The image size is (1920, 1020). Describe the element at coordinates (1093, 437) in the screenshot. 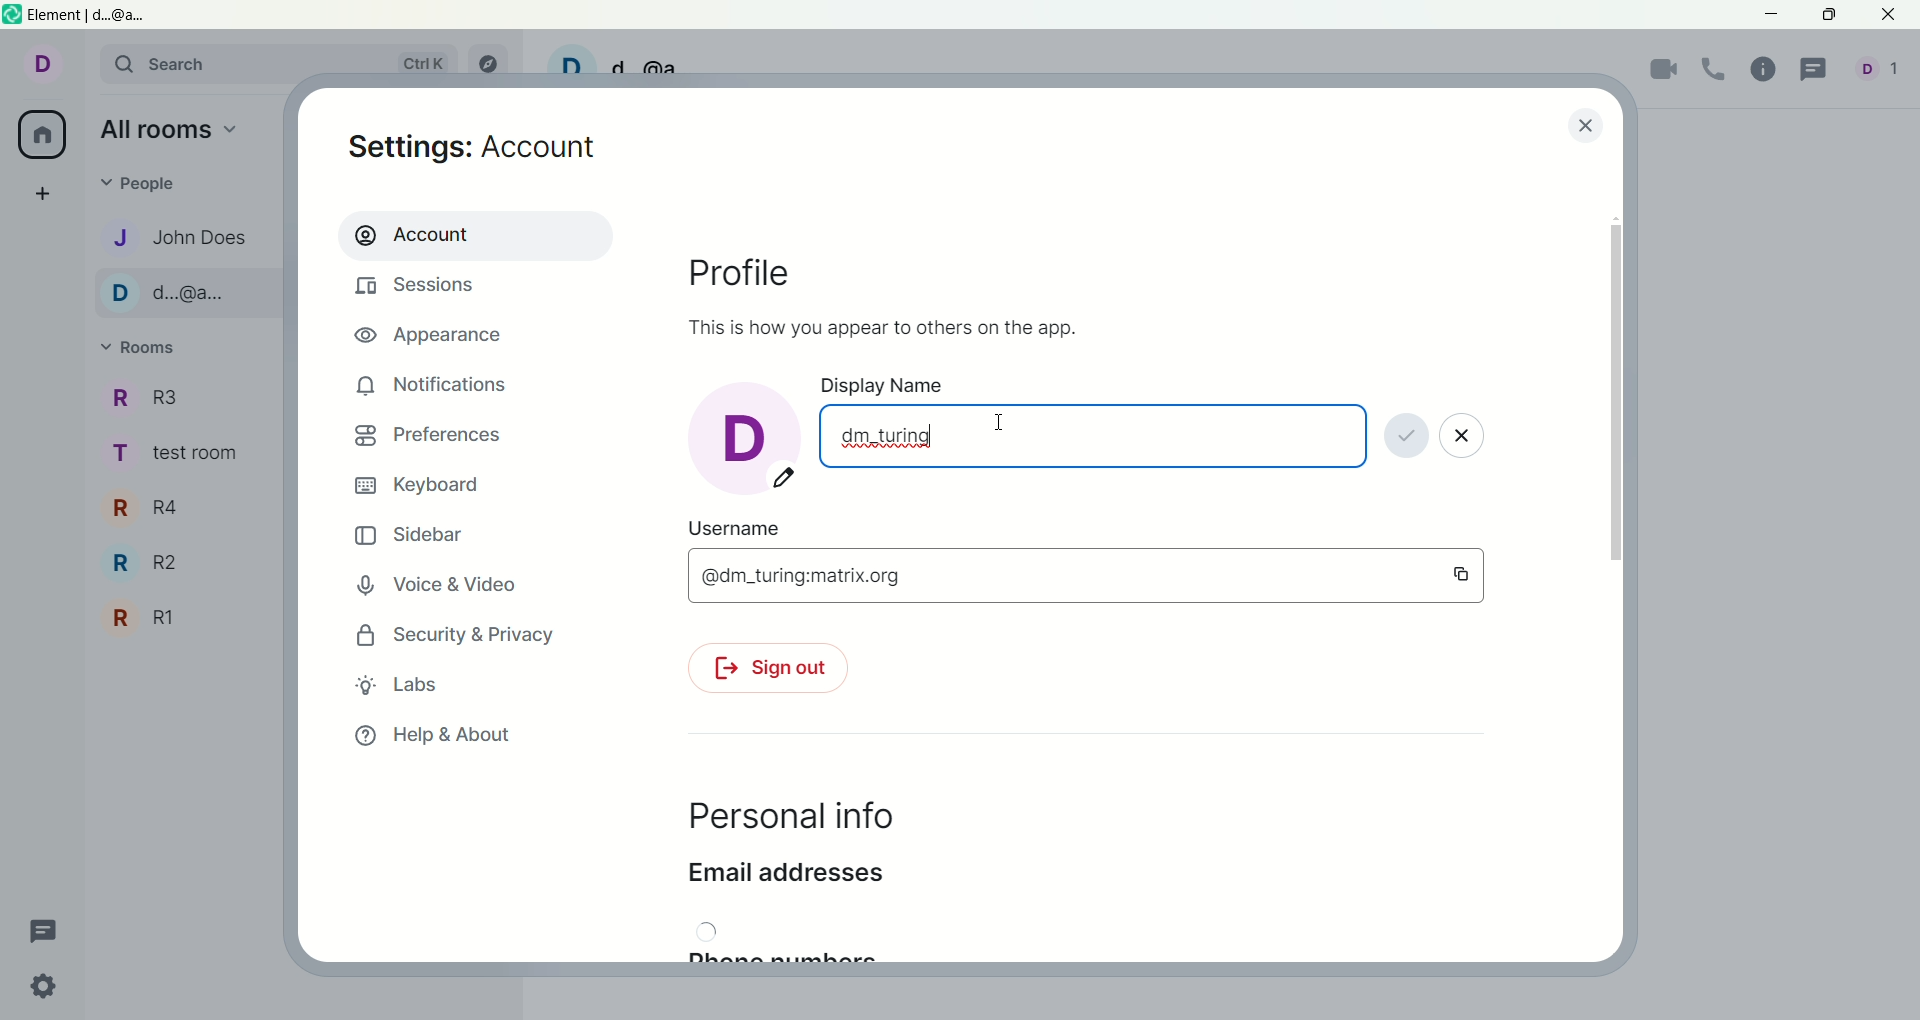

I see `dm, turing '` at that location.